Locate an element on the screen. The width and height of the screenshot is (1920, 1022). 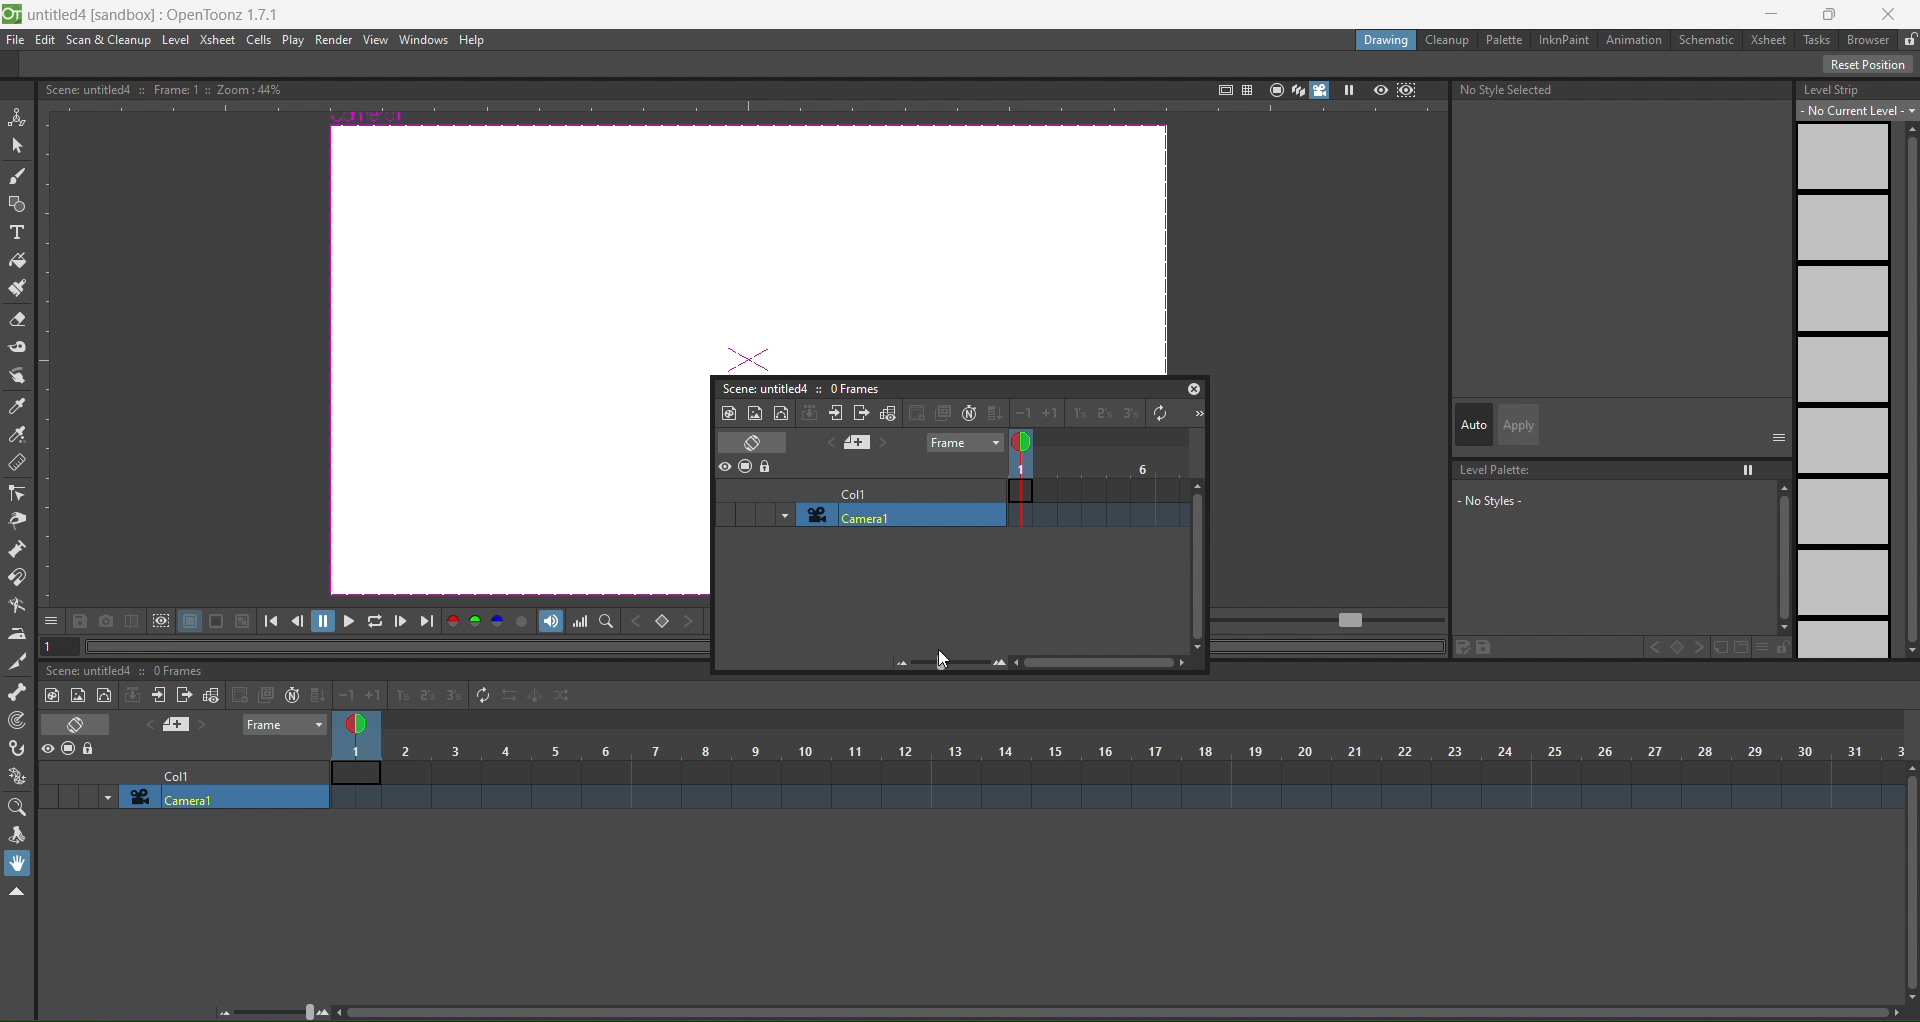
close sub sheet is located at coordinates (184, 697).